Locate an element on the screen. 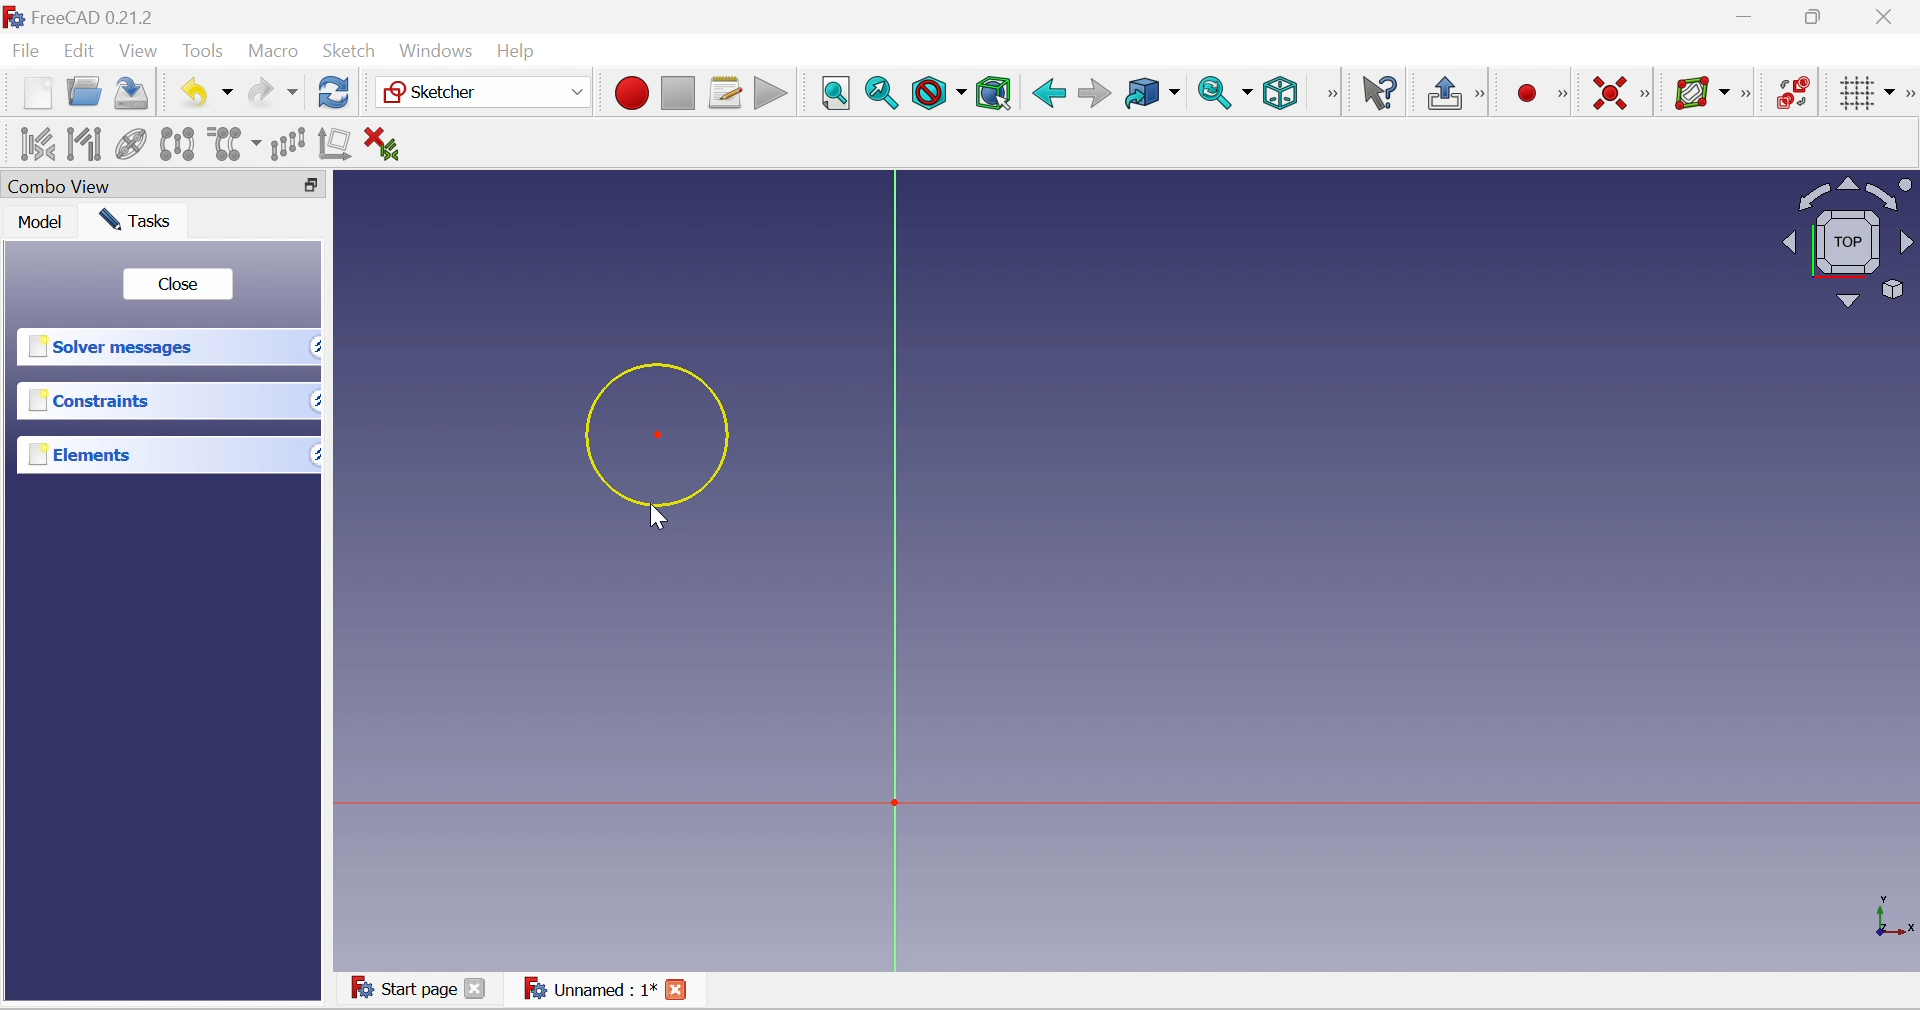  FreeCAD 0.21.2 is located at coordinates (89, 17).